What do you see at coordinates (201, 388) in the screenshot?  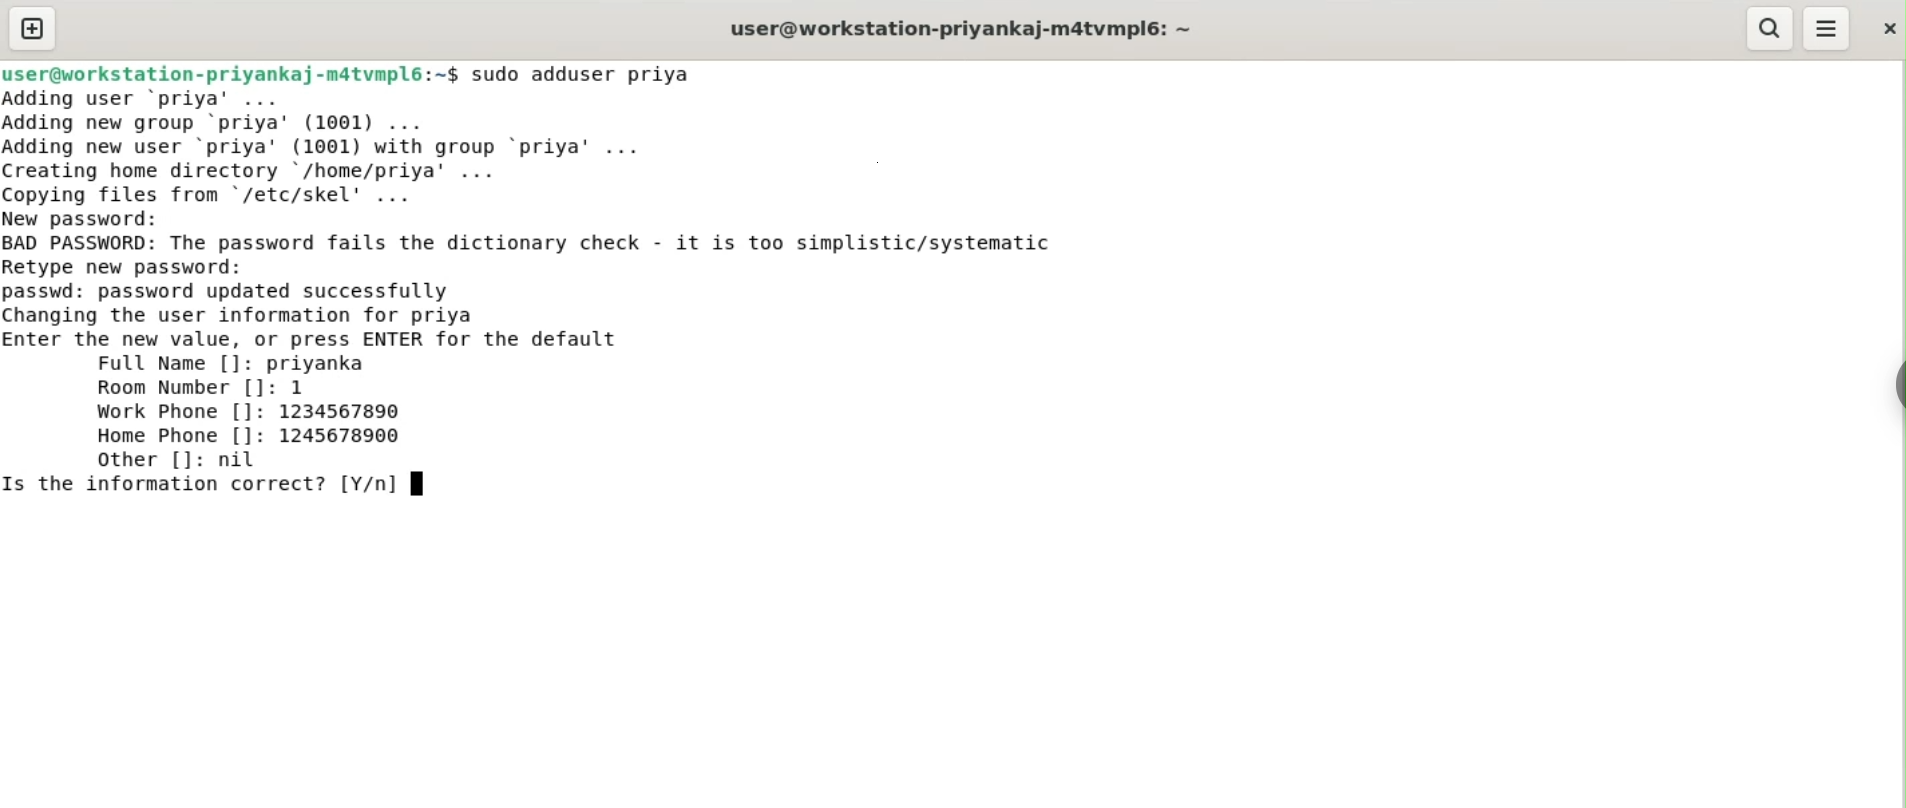 I see `Room Number []: 1` at bounding box center [201, 388].